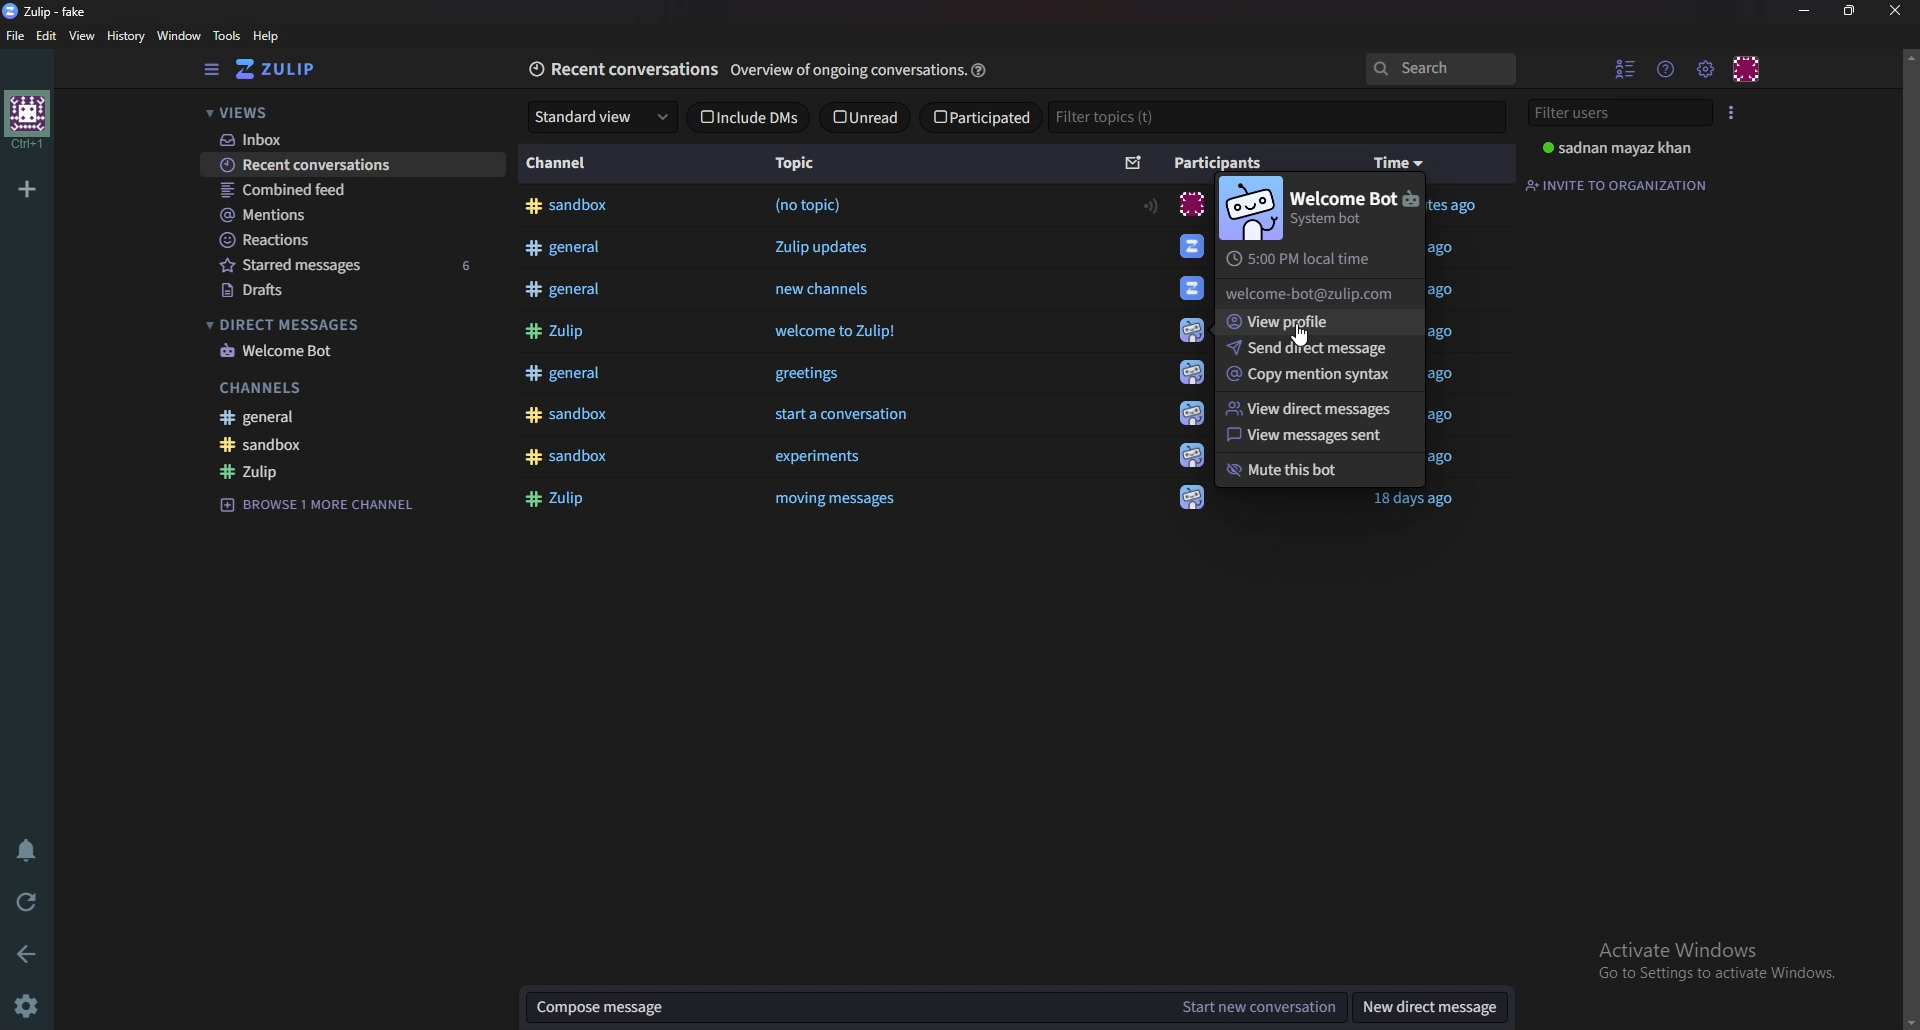  Describe the element at coordinates (346, 190) in the screenshot. I see `Combined feed` at that location.